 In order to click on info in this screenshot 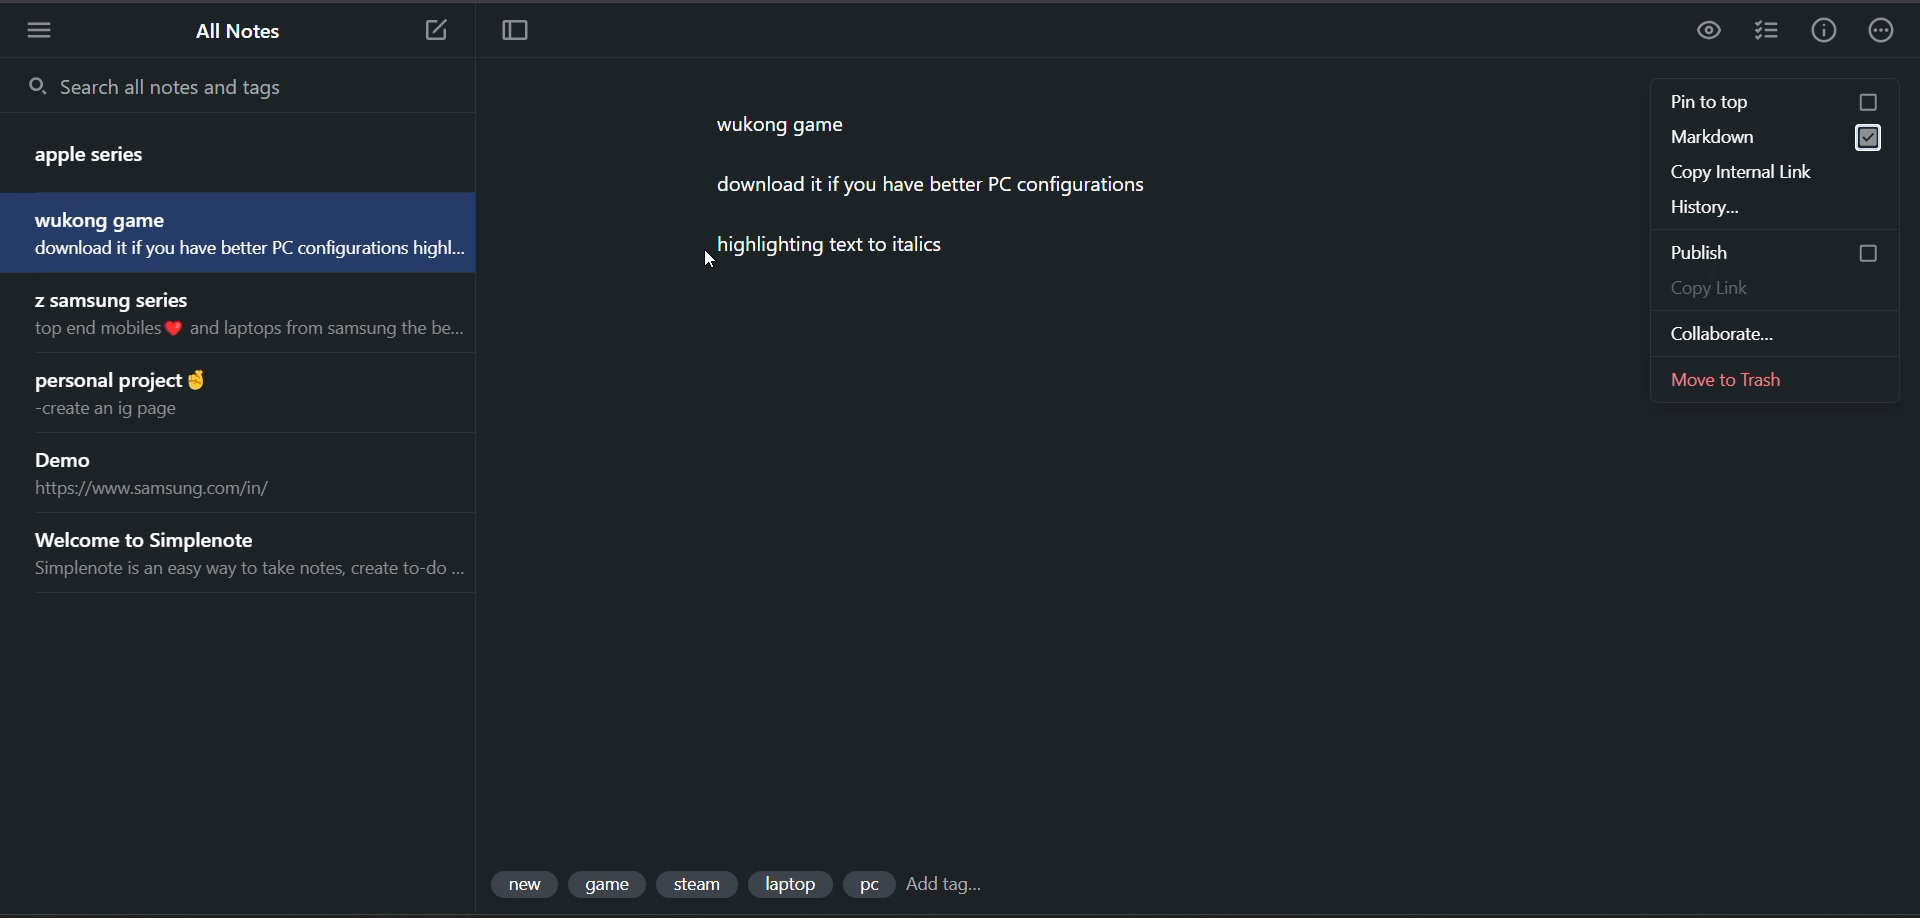, I will do `click(1823, 32)`.